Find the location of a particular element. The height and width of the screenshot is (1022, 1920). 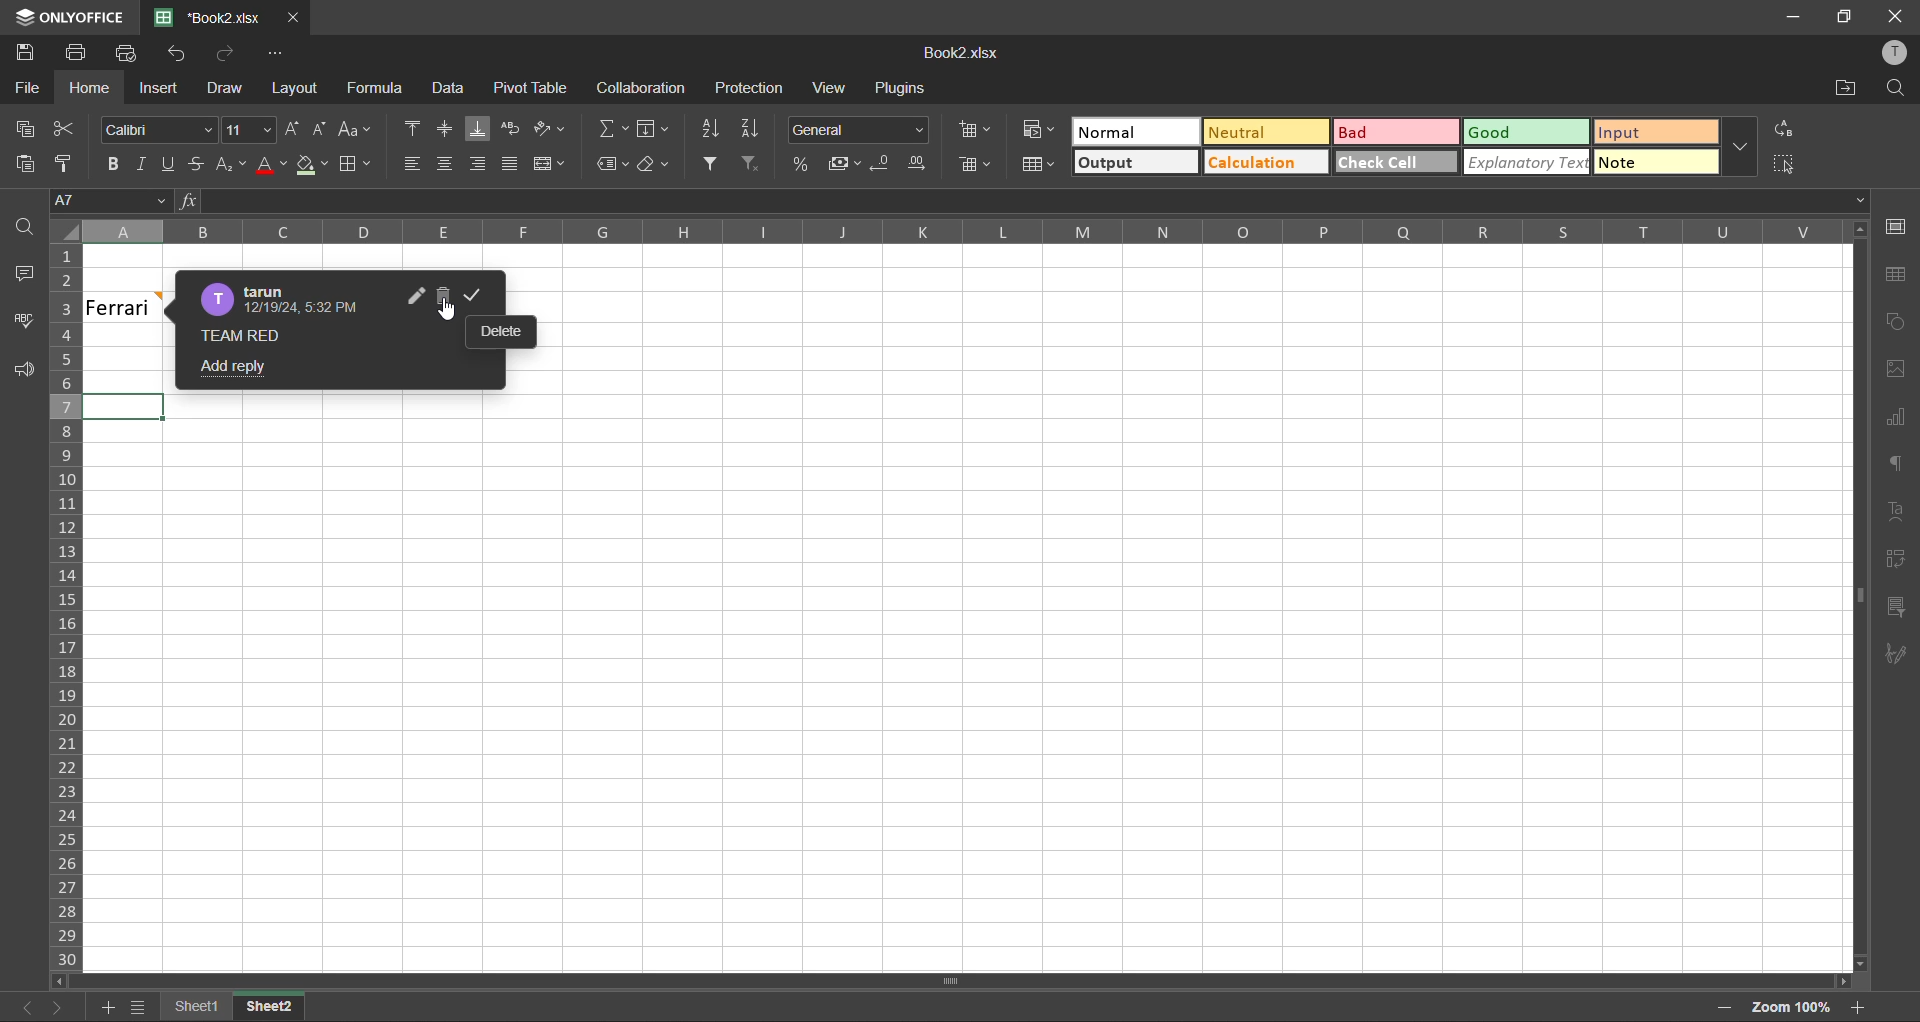

tooltip is located at coordinates (503, 334).